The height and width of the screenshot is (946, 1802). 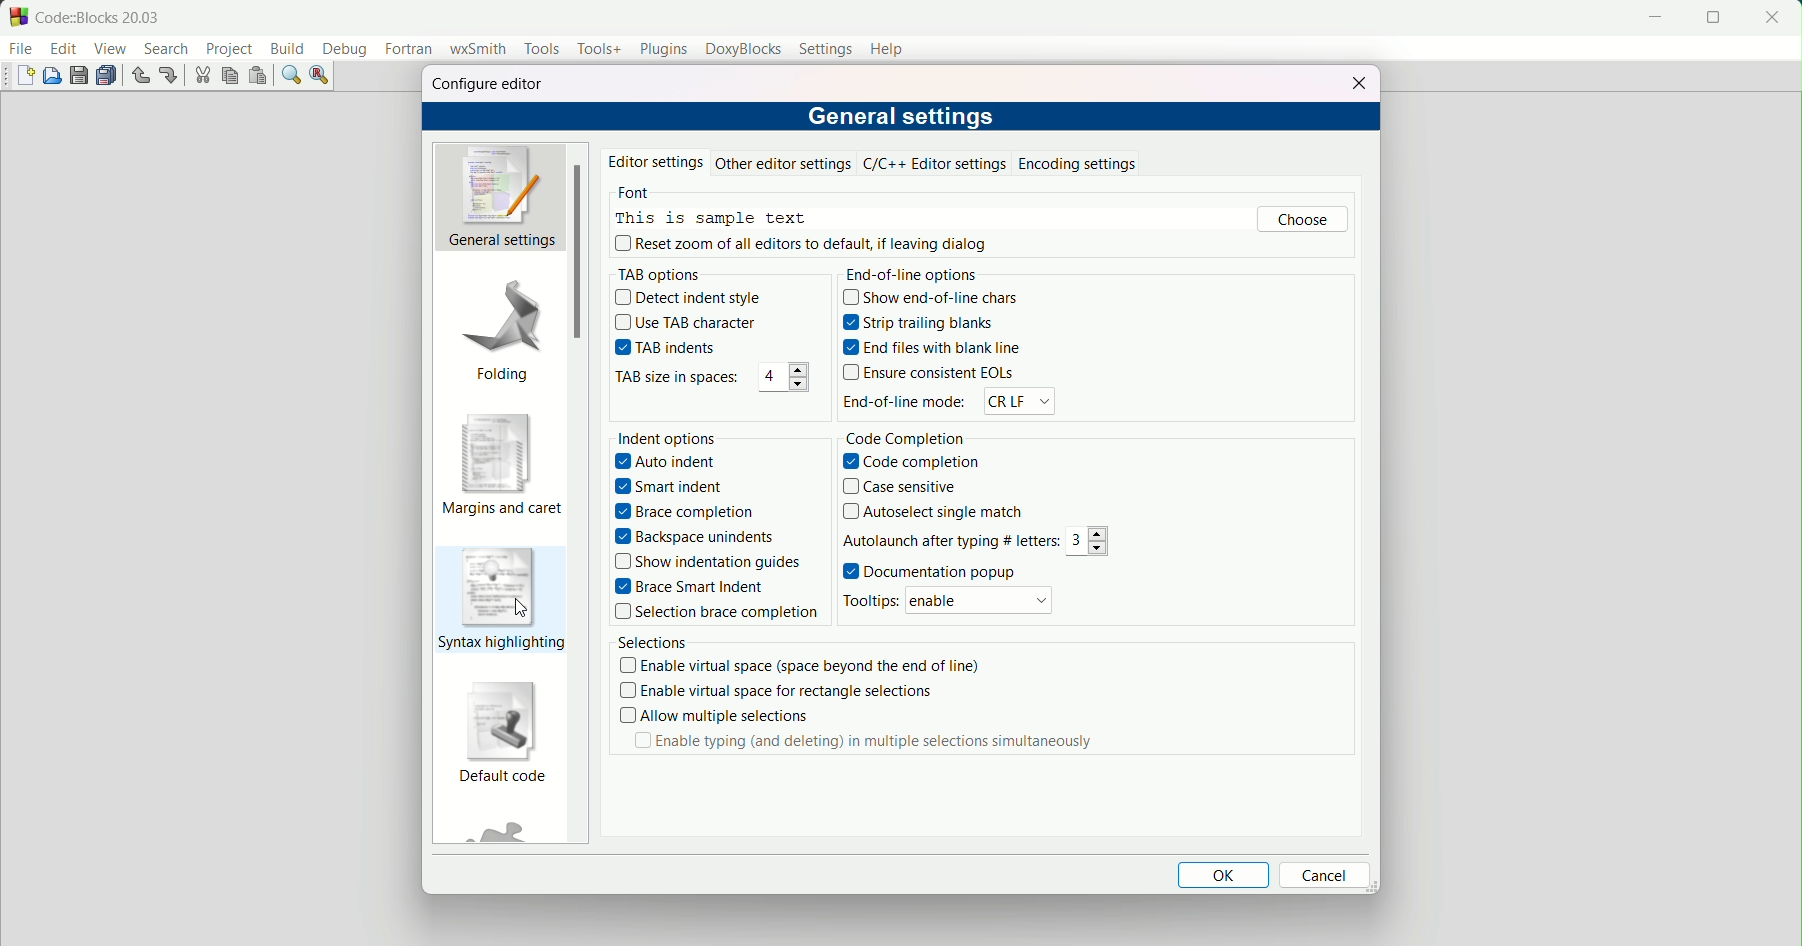 I want to click on search, so click(x=165, y=49).